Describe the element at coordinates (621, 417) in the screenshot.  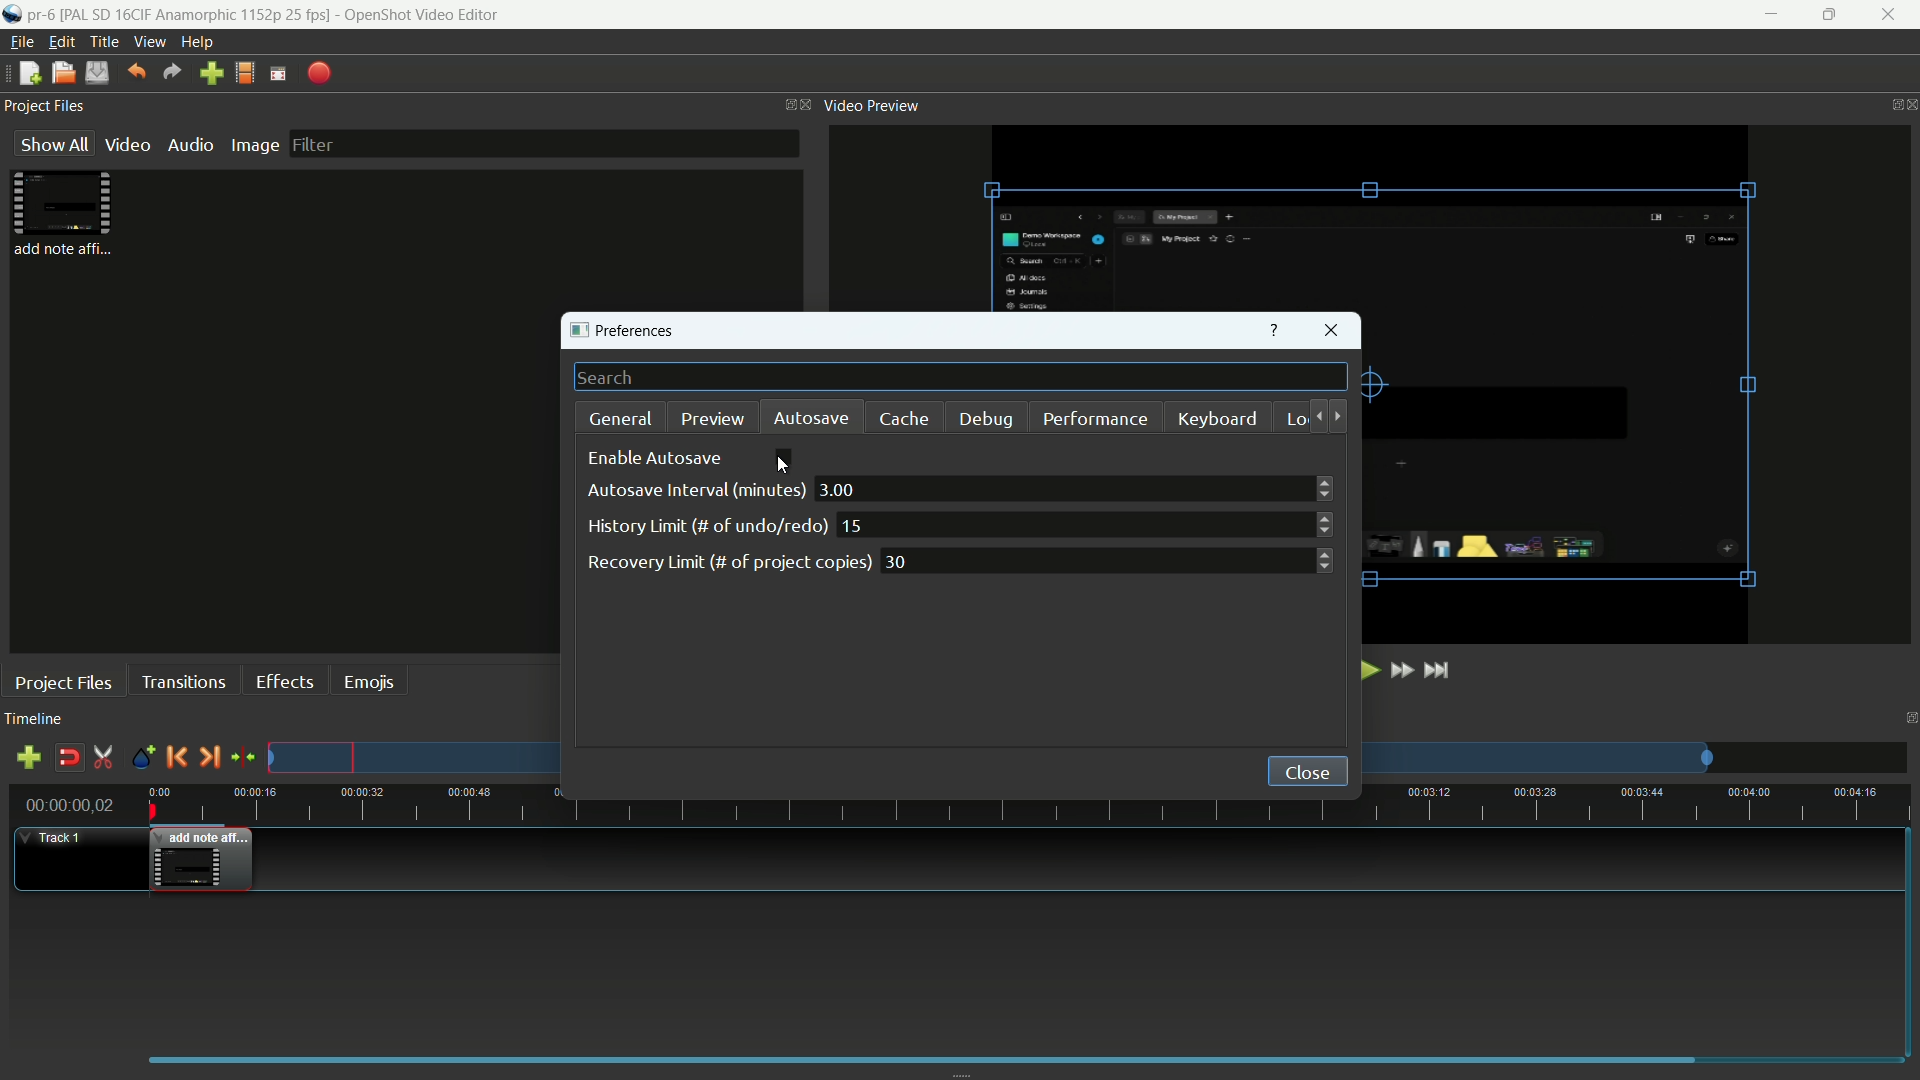
I see `general` at that location.